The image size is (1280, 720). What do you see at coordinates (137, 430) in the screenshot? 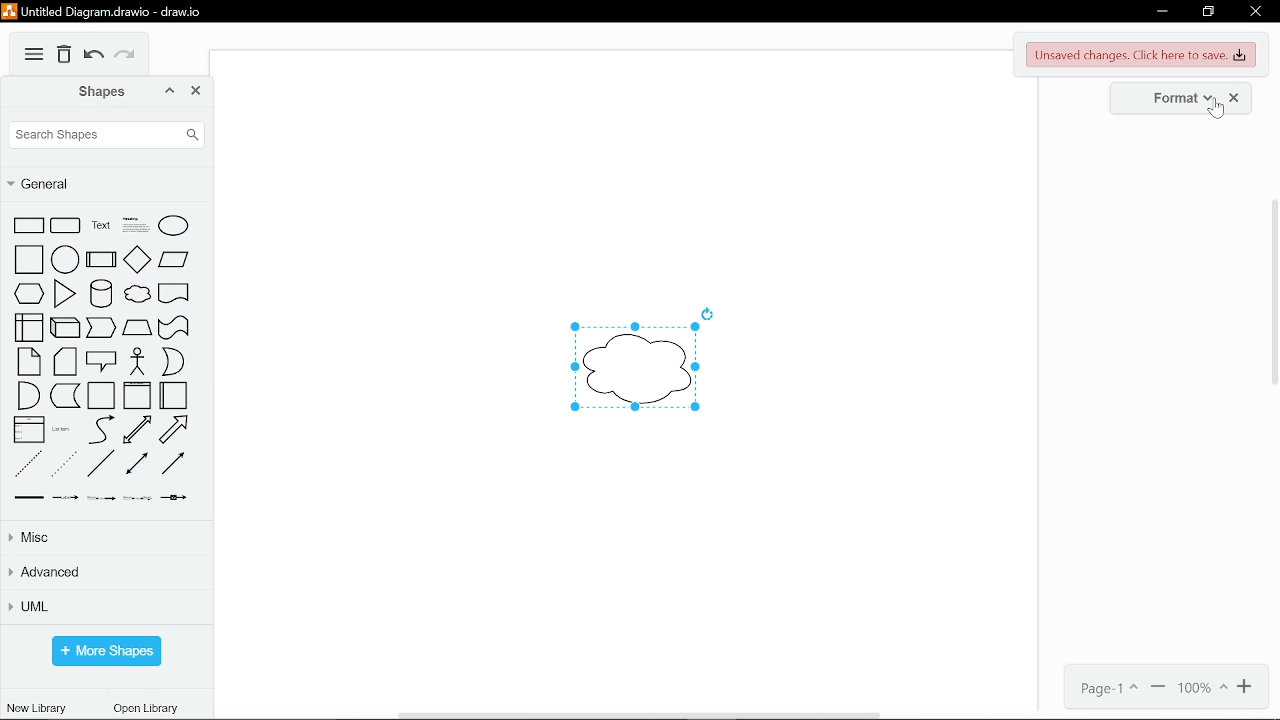
I see `bidirectional arrow` at bounding box center [137, 430].